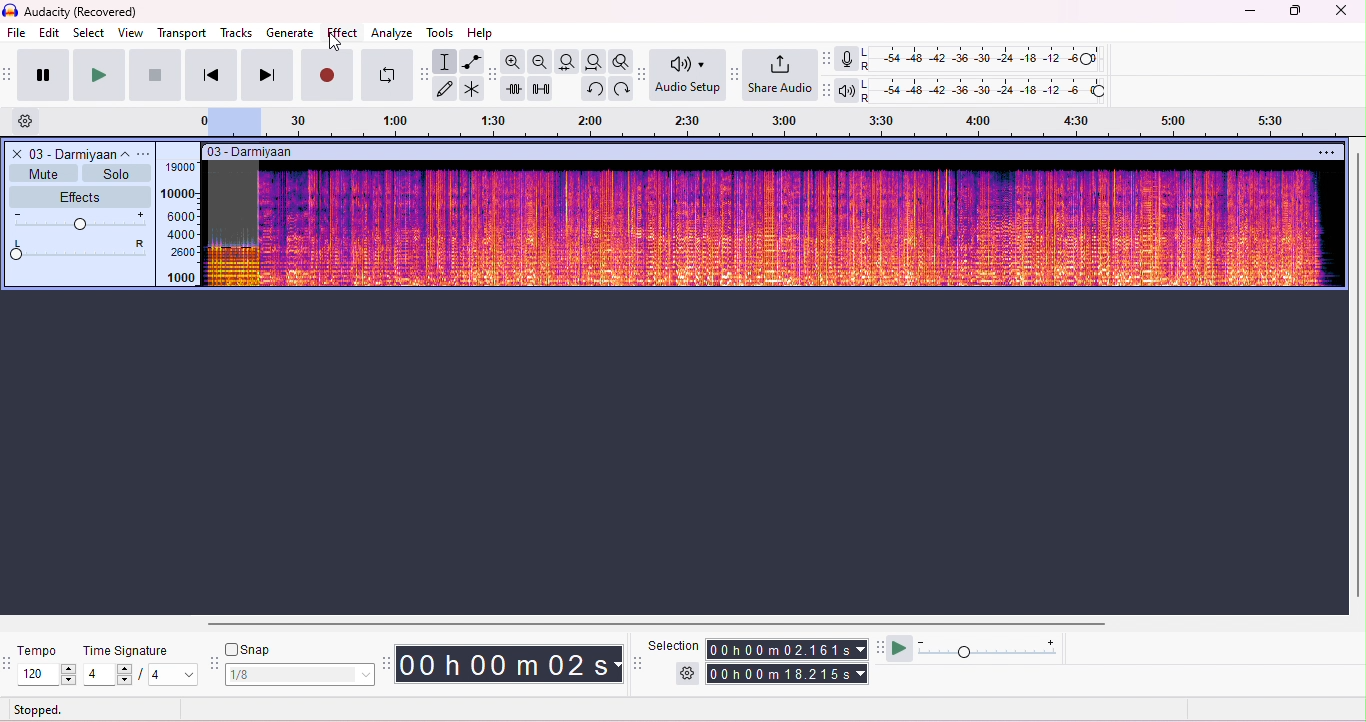  What do you see at coordinates (736, 74) in the screenshot?
I see `share audio tool bar` at bounding box center [736, 74].